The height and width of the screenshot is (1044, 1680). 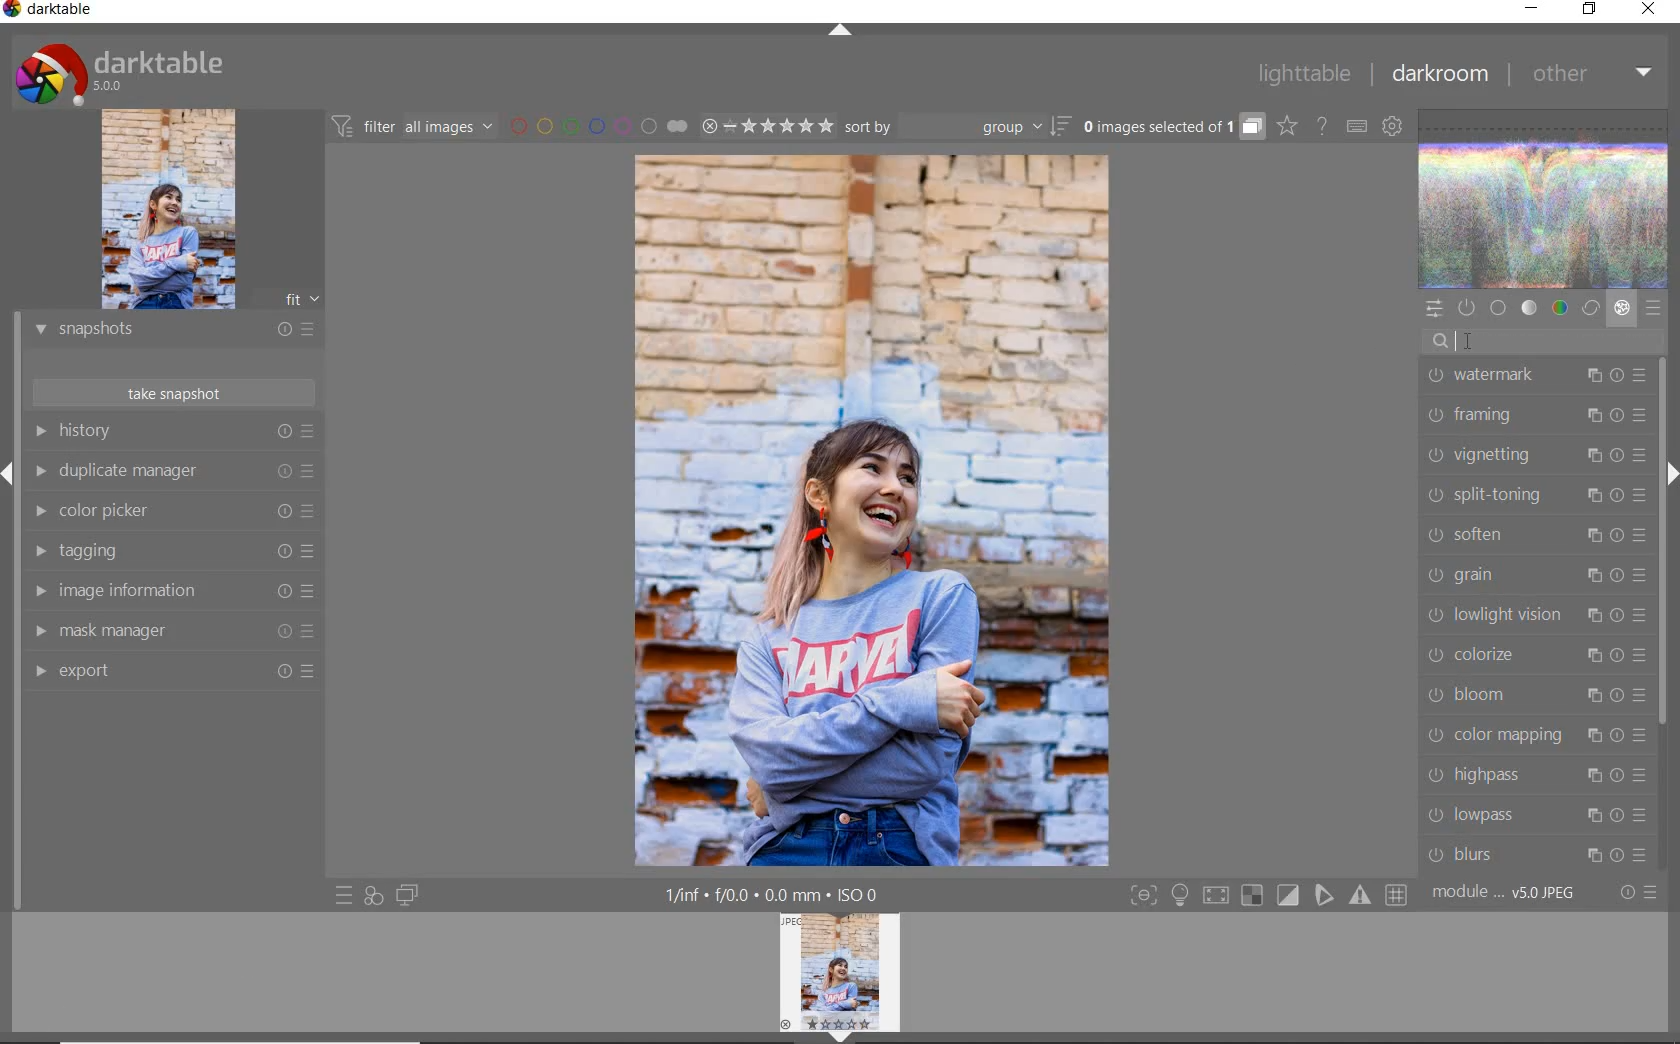 What do you see at coordinates (1355, 125) in the screenshot?
I see `set keyboard shortcuts` at bounding box center [1355, 125].